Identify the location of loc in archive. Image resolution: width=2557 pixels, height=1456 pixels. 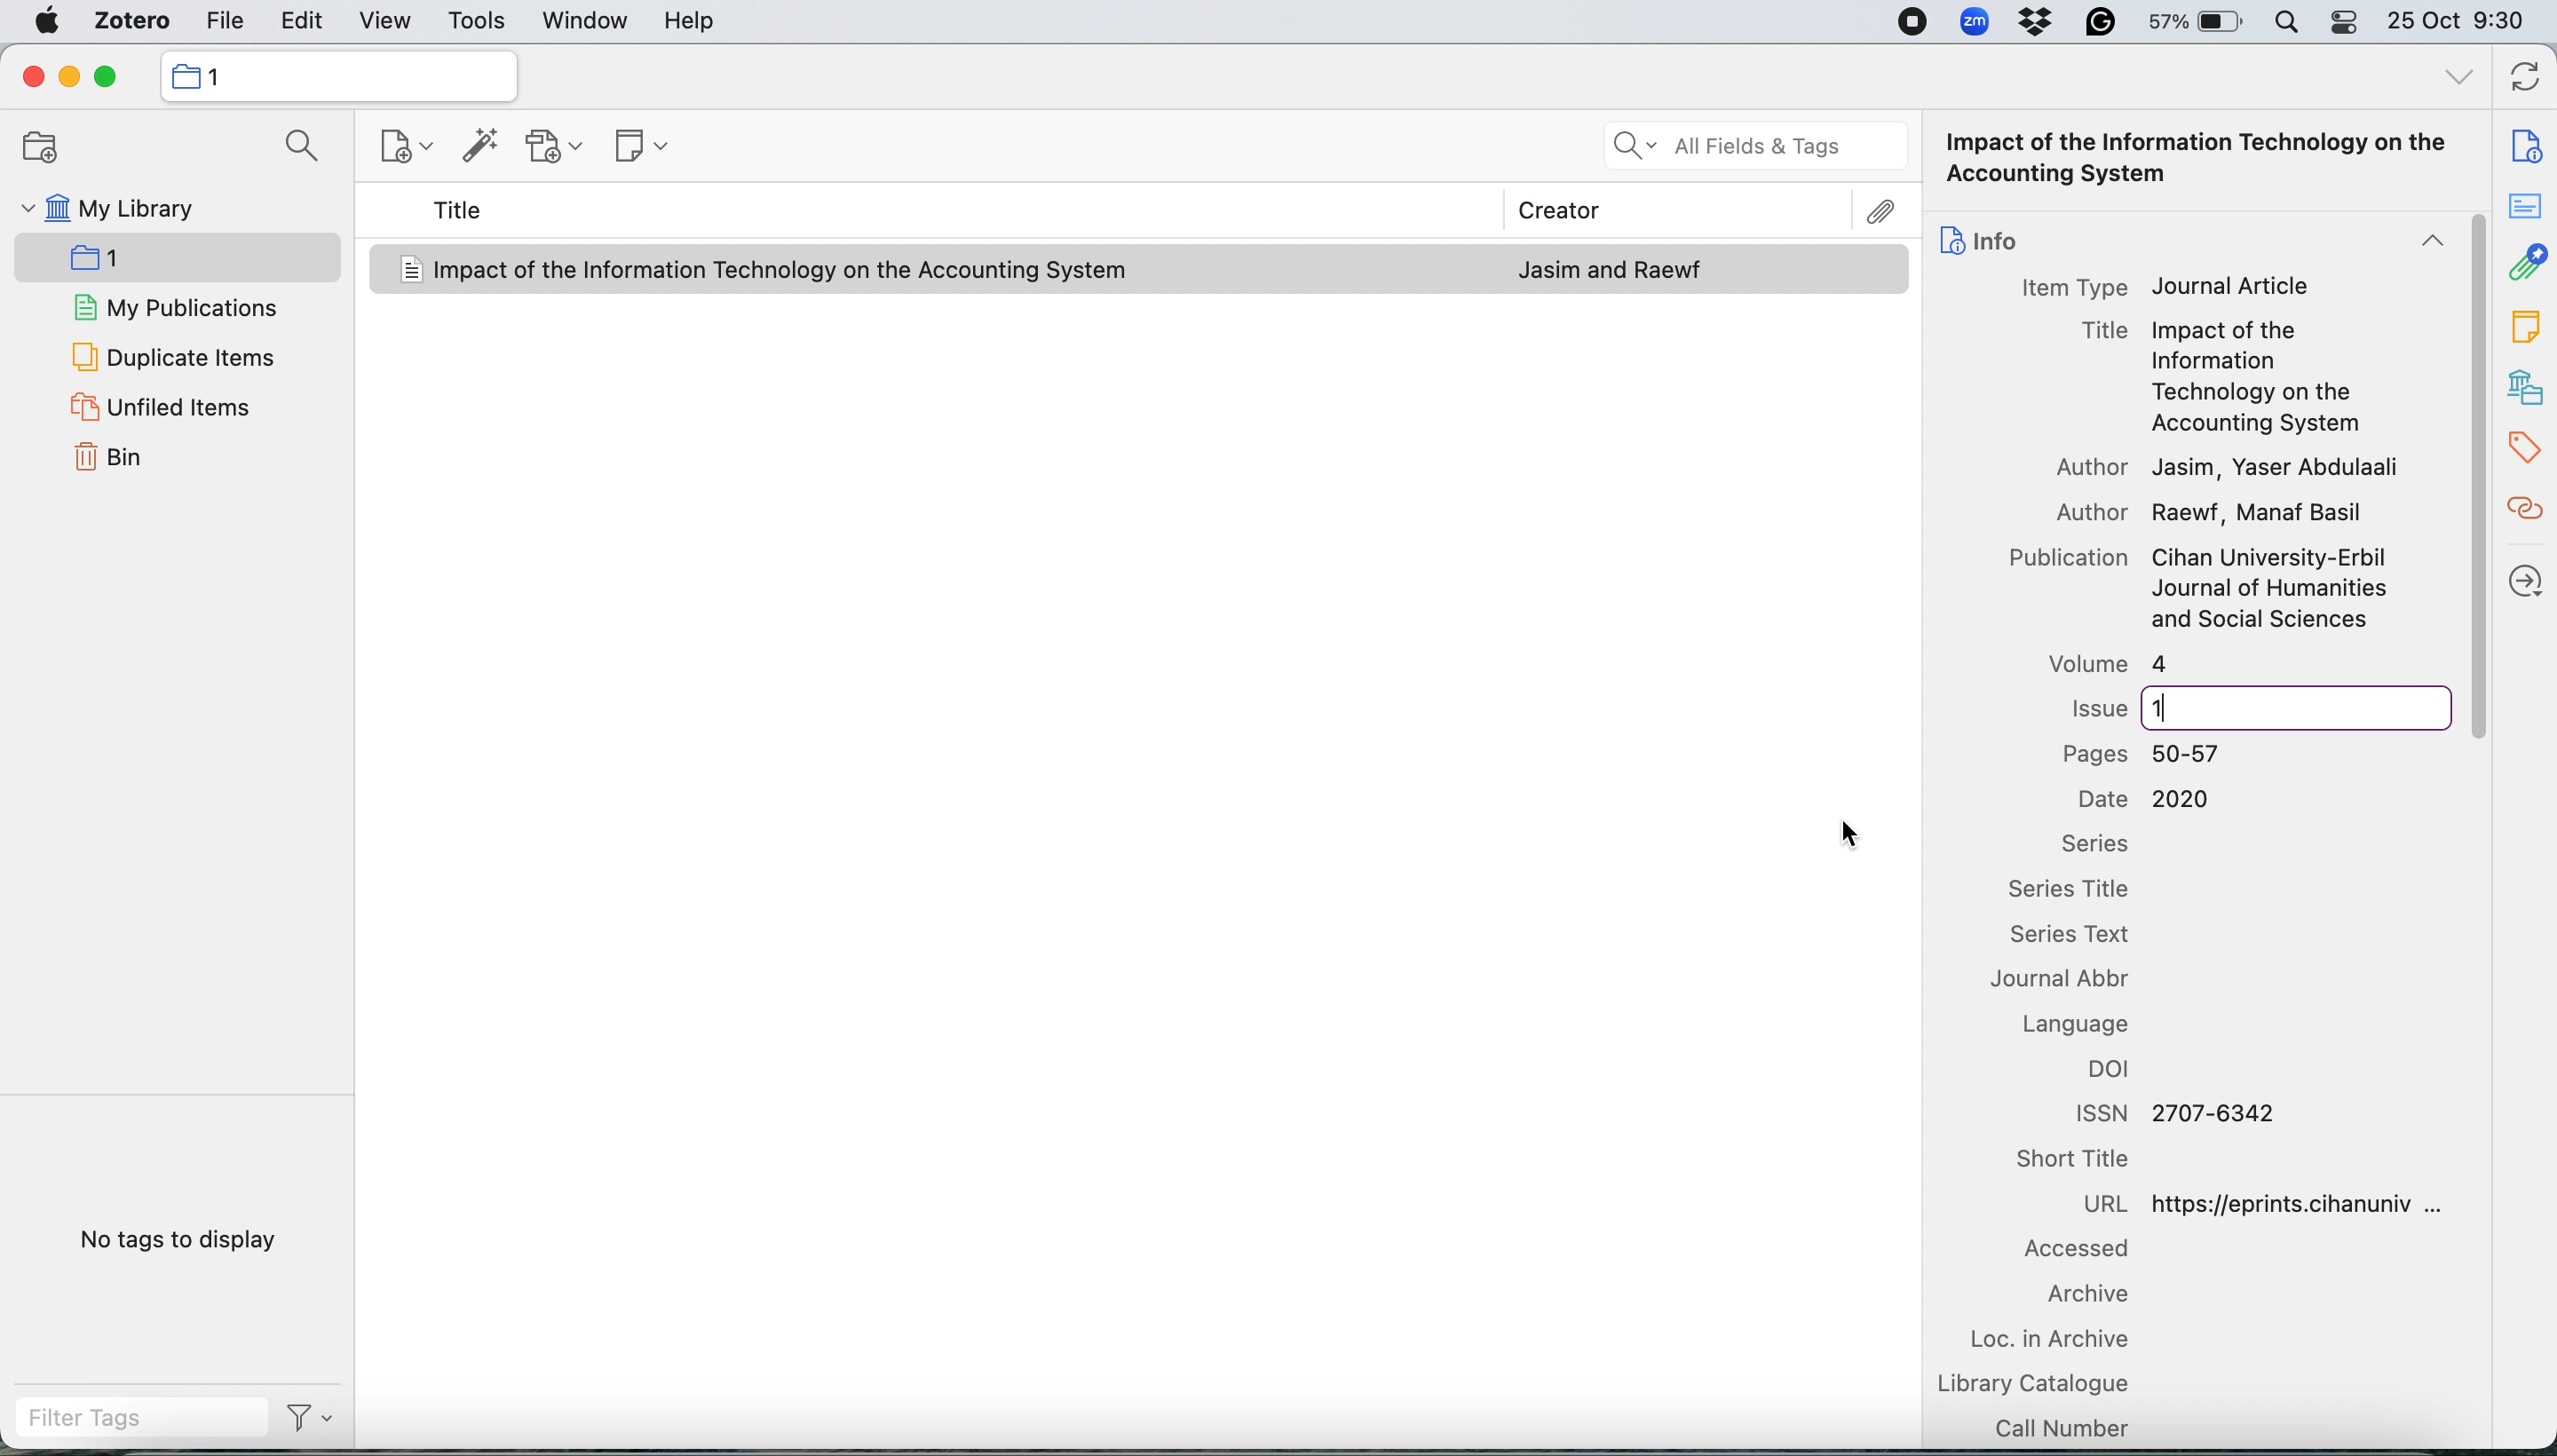
(2056, 1340).